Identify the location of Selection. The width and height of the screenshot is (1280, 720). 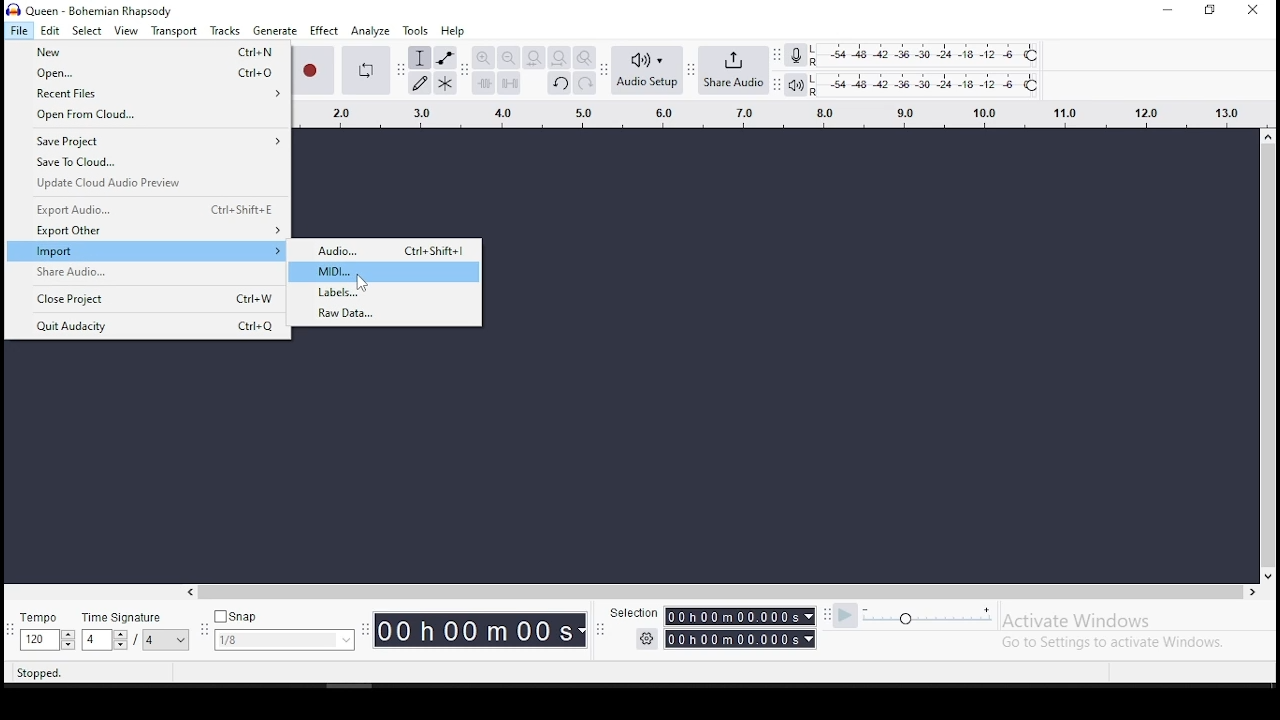
(631, 612).